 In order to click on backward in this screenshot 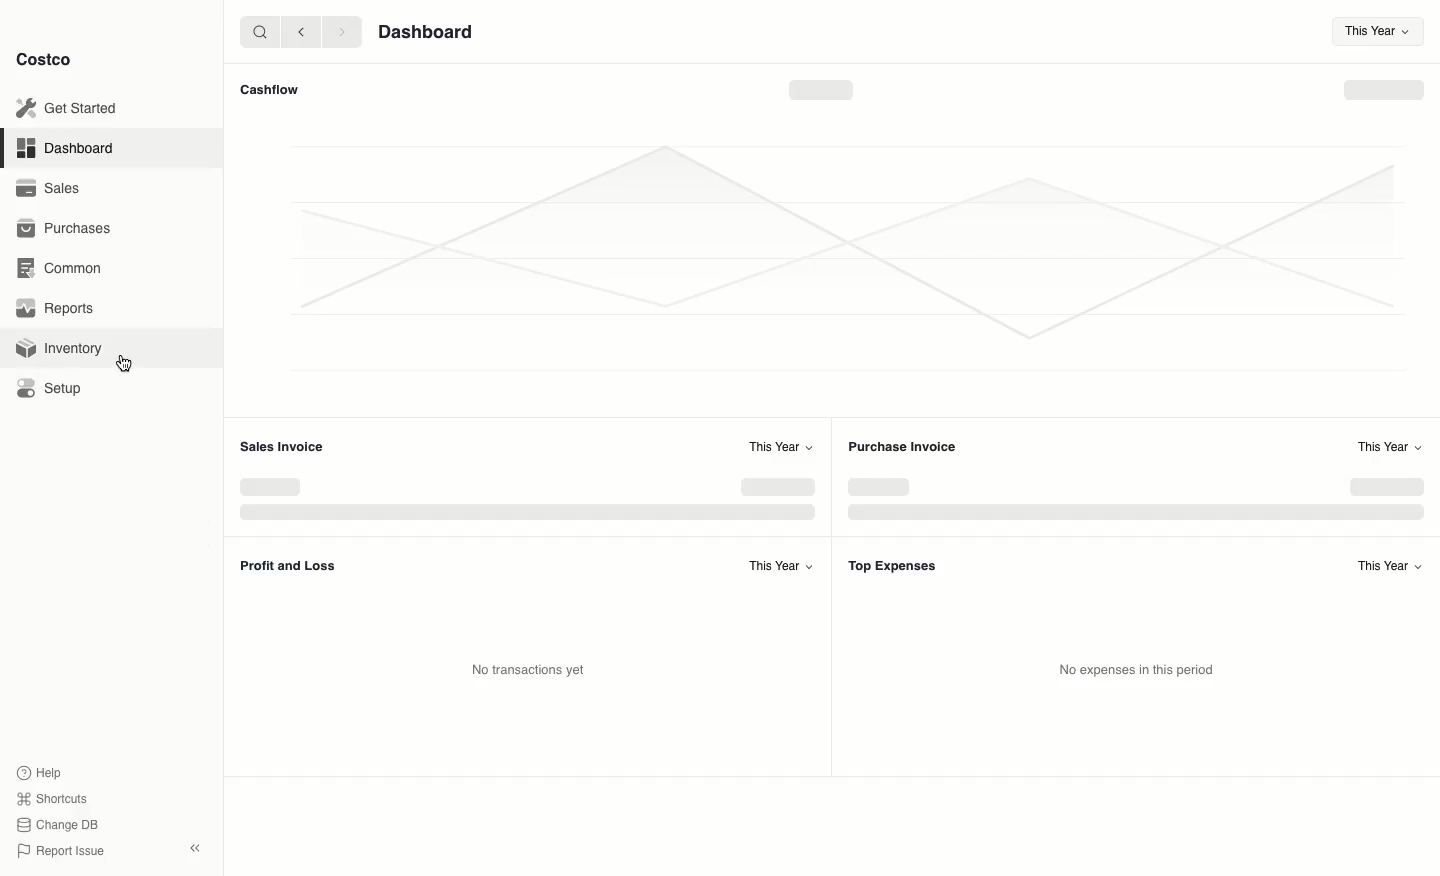, I will do `click(304, 33)`.